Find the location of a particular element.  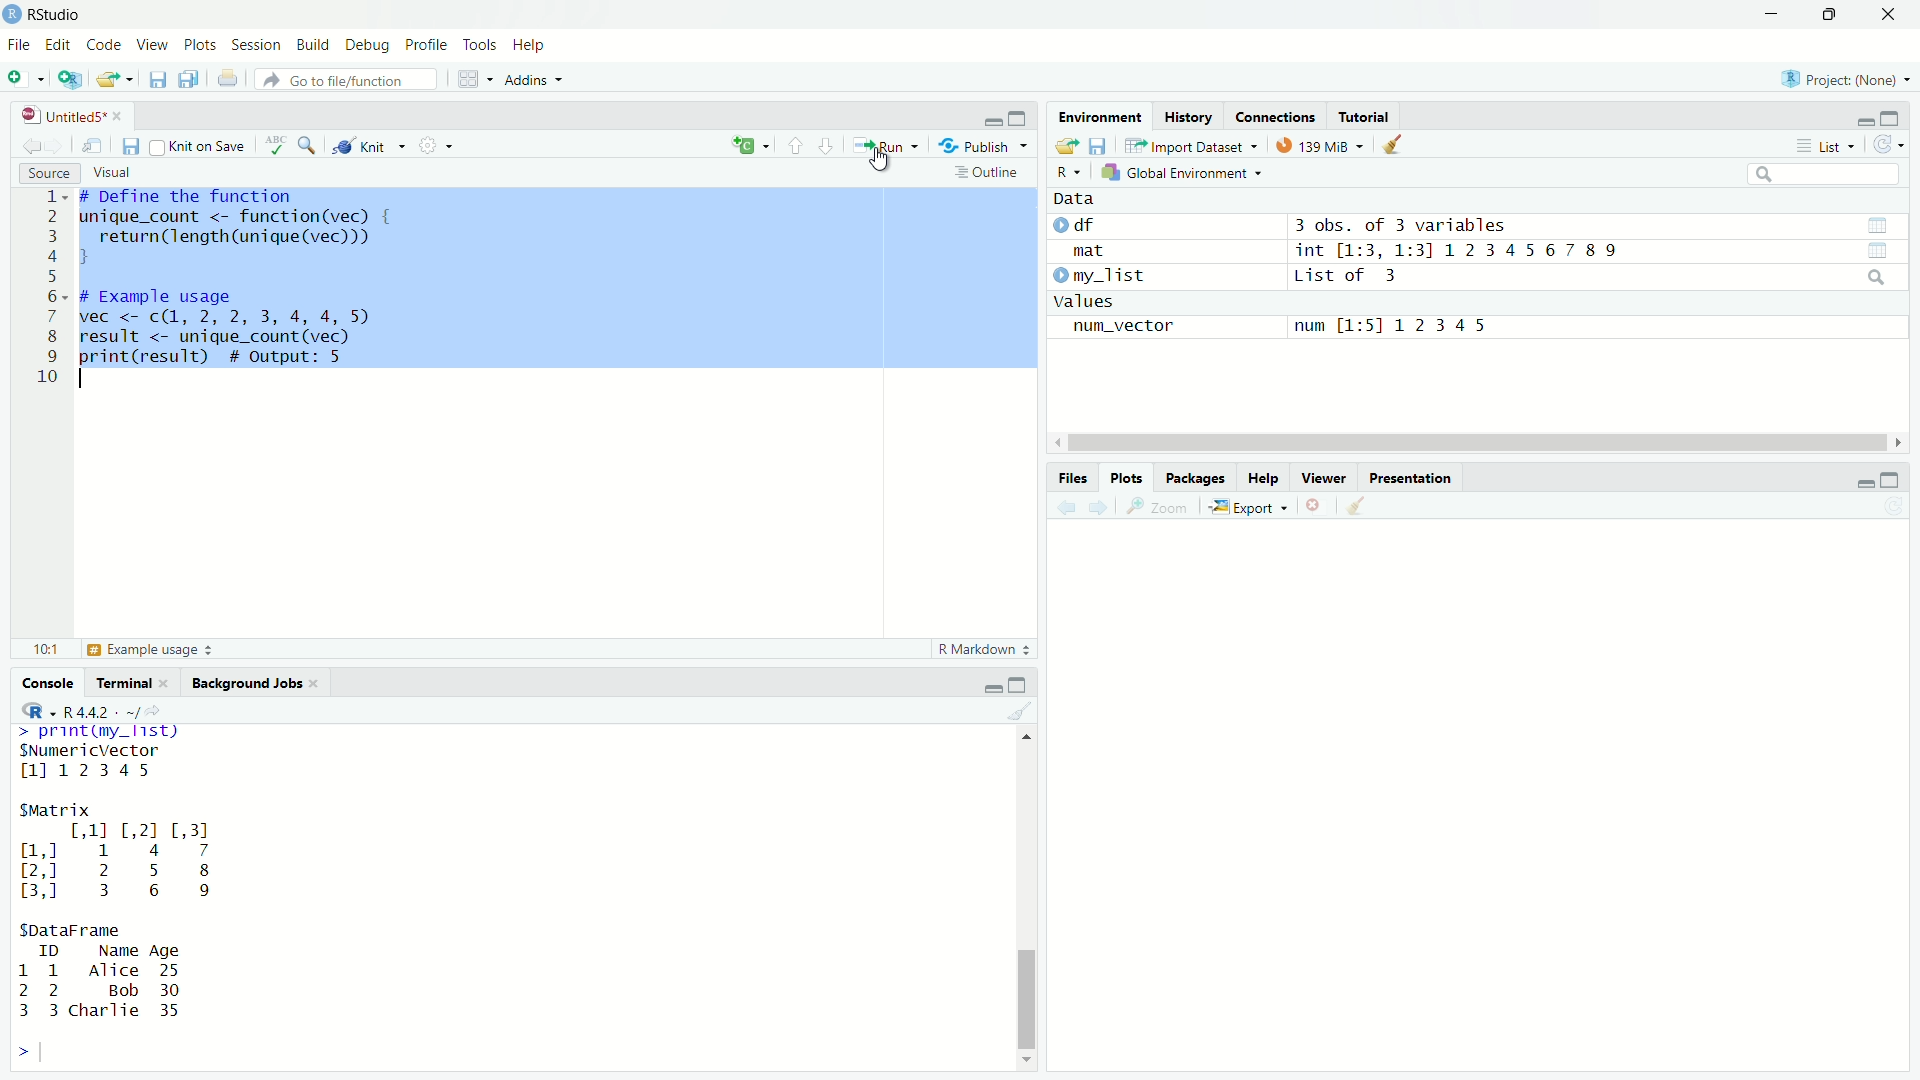

minimize is located at coordinates (1863, 484).